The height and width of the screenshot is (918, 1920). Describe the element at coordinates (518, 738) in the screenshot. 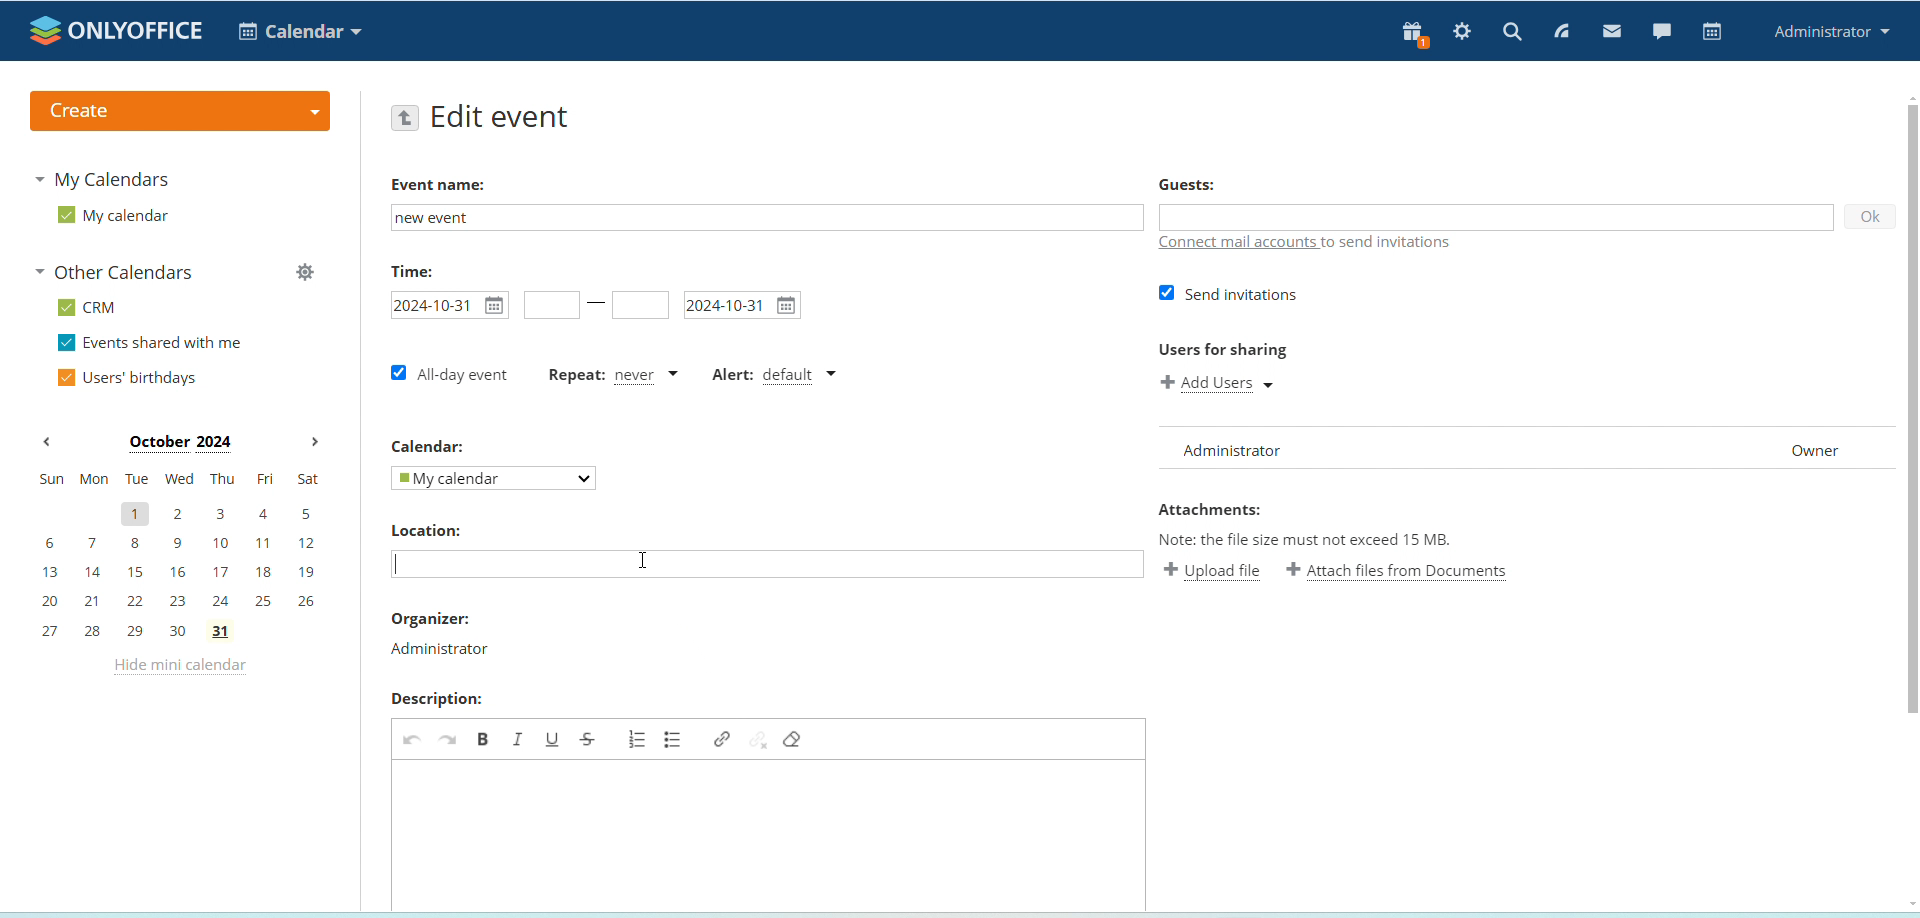

I see `italic` at that location.